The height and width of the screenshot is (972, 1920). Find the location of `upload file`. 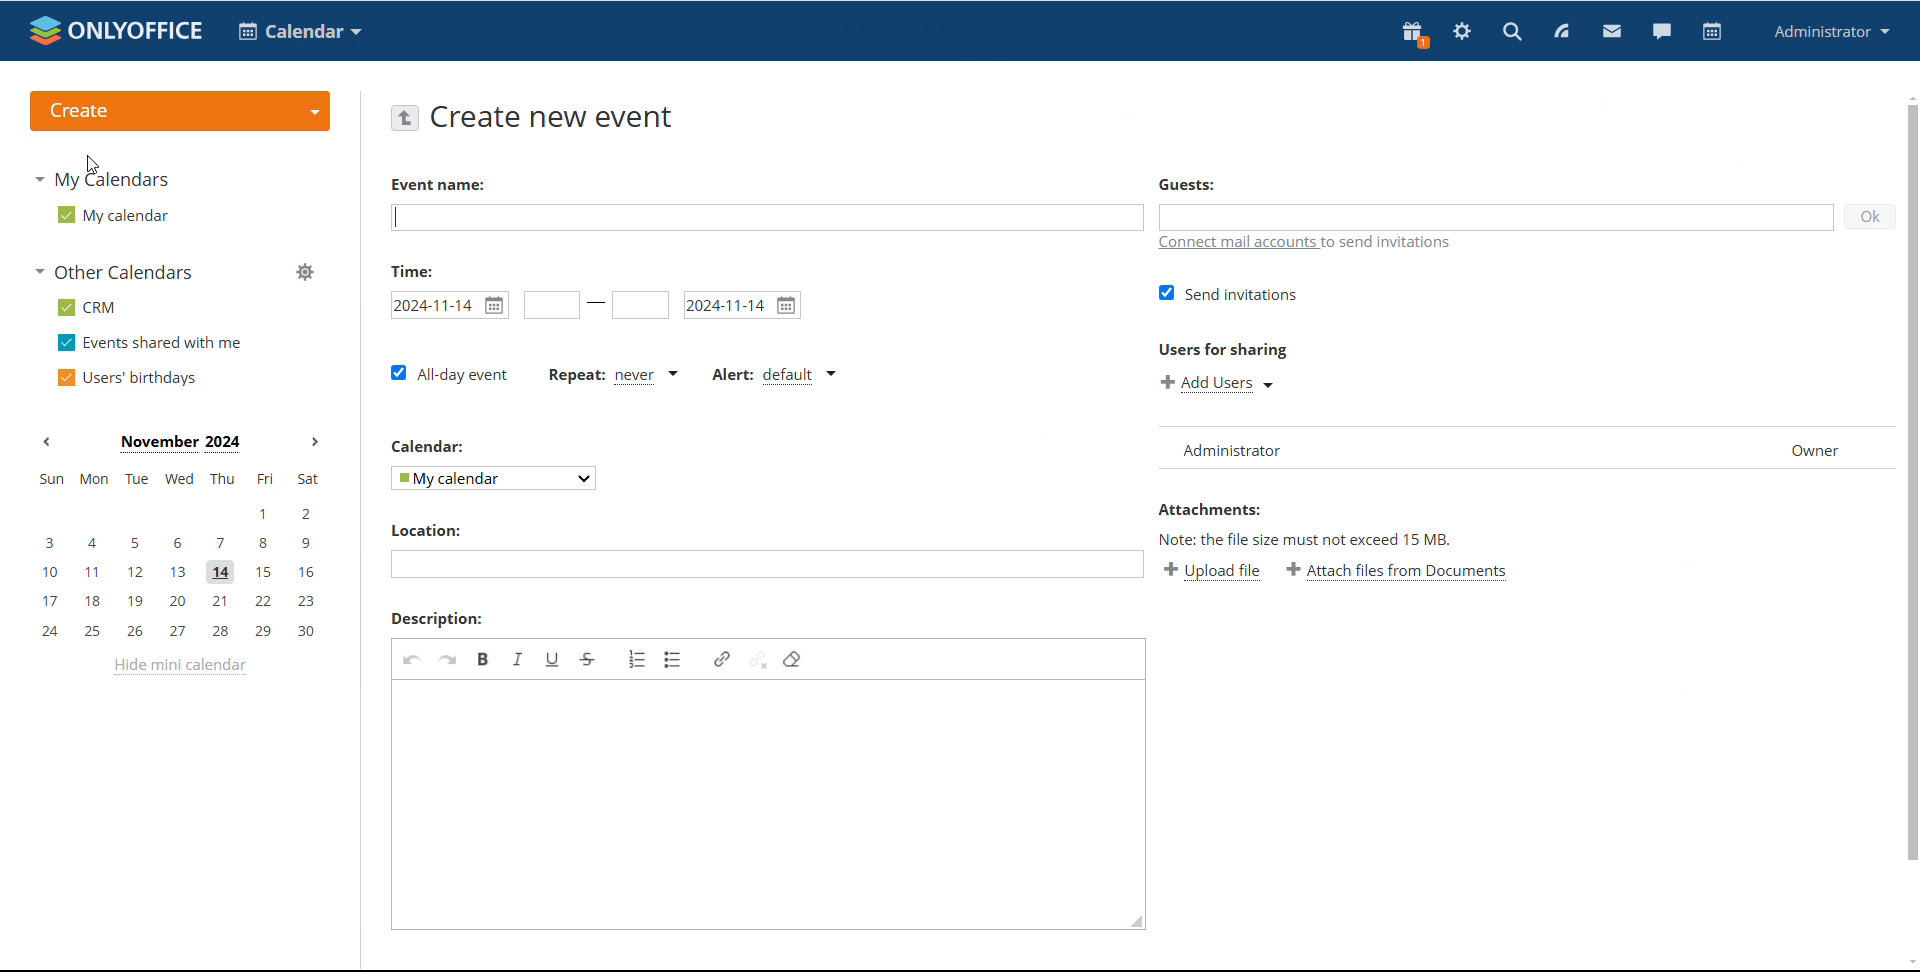

upload file is located at coordinates (1212, 570).